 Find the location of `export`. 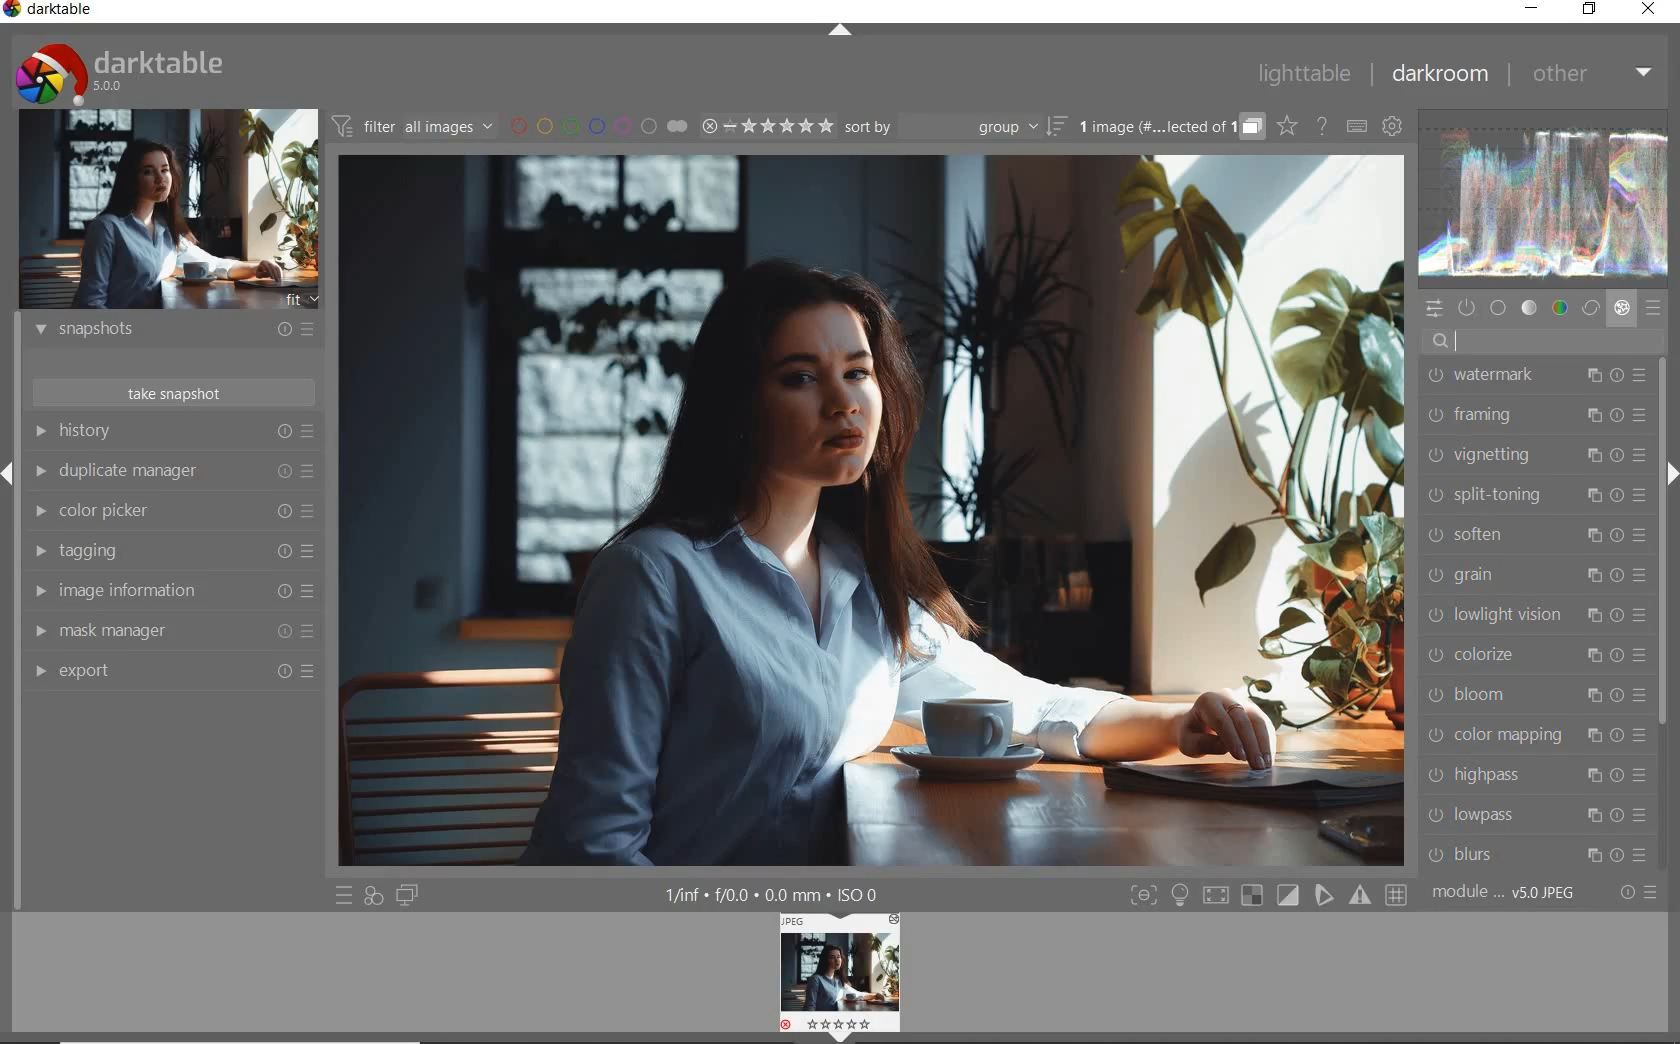

export is located at coordinates (170, 672).